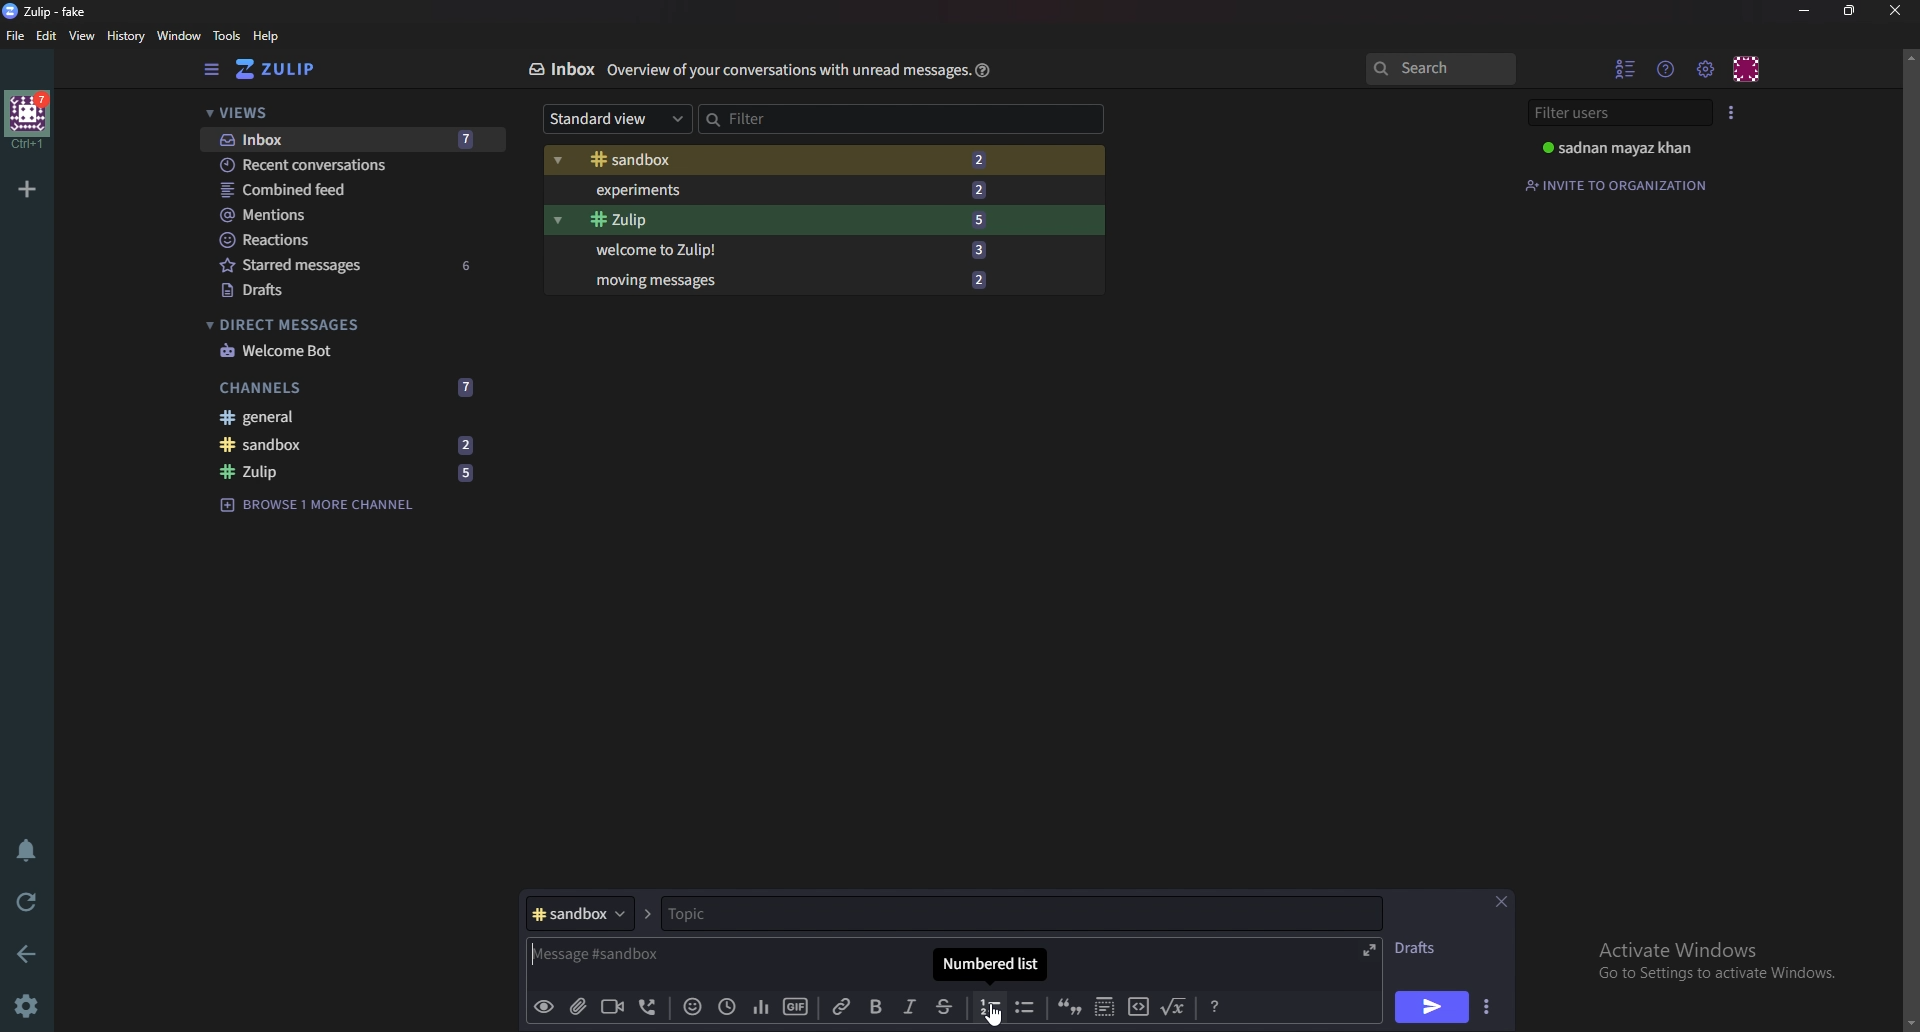 This screenshot has width=1920, height=1032. What do you see at coordinates (1485, 1009) in the screenshot?
I see `Send options` at bounding box center [1485, 1009].